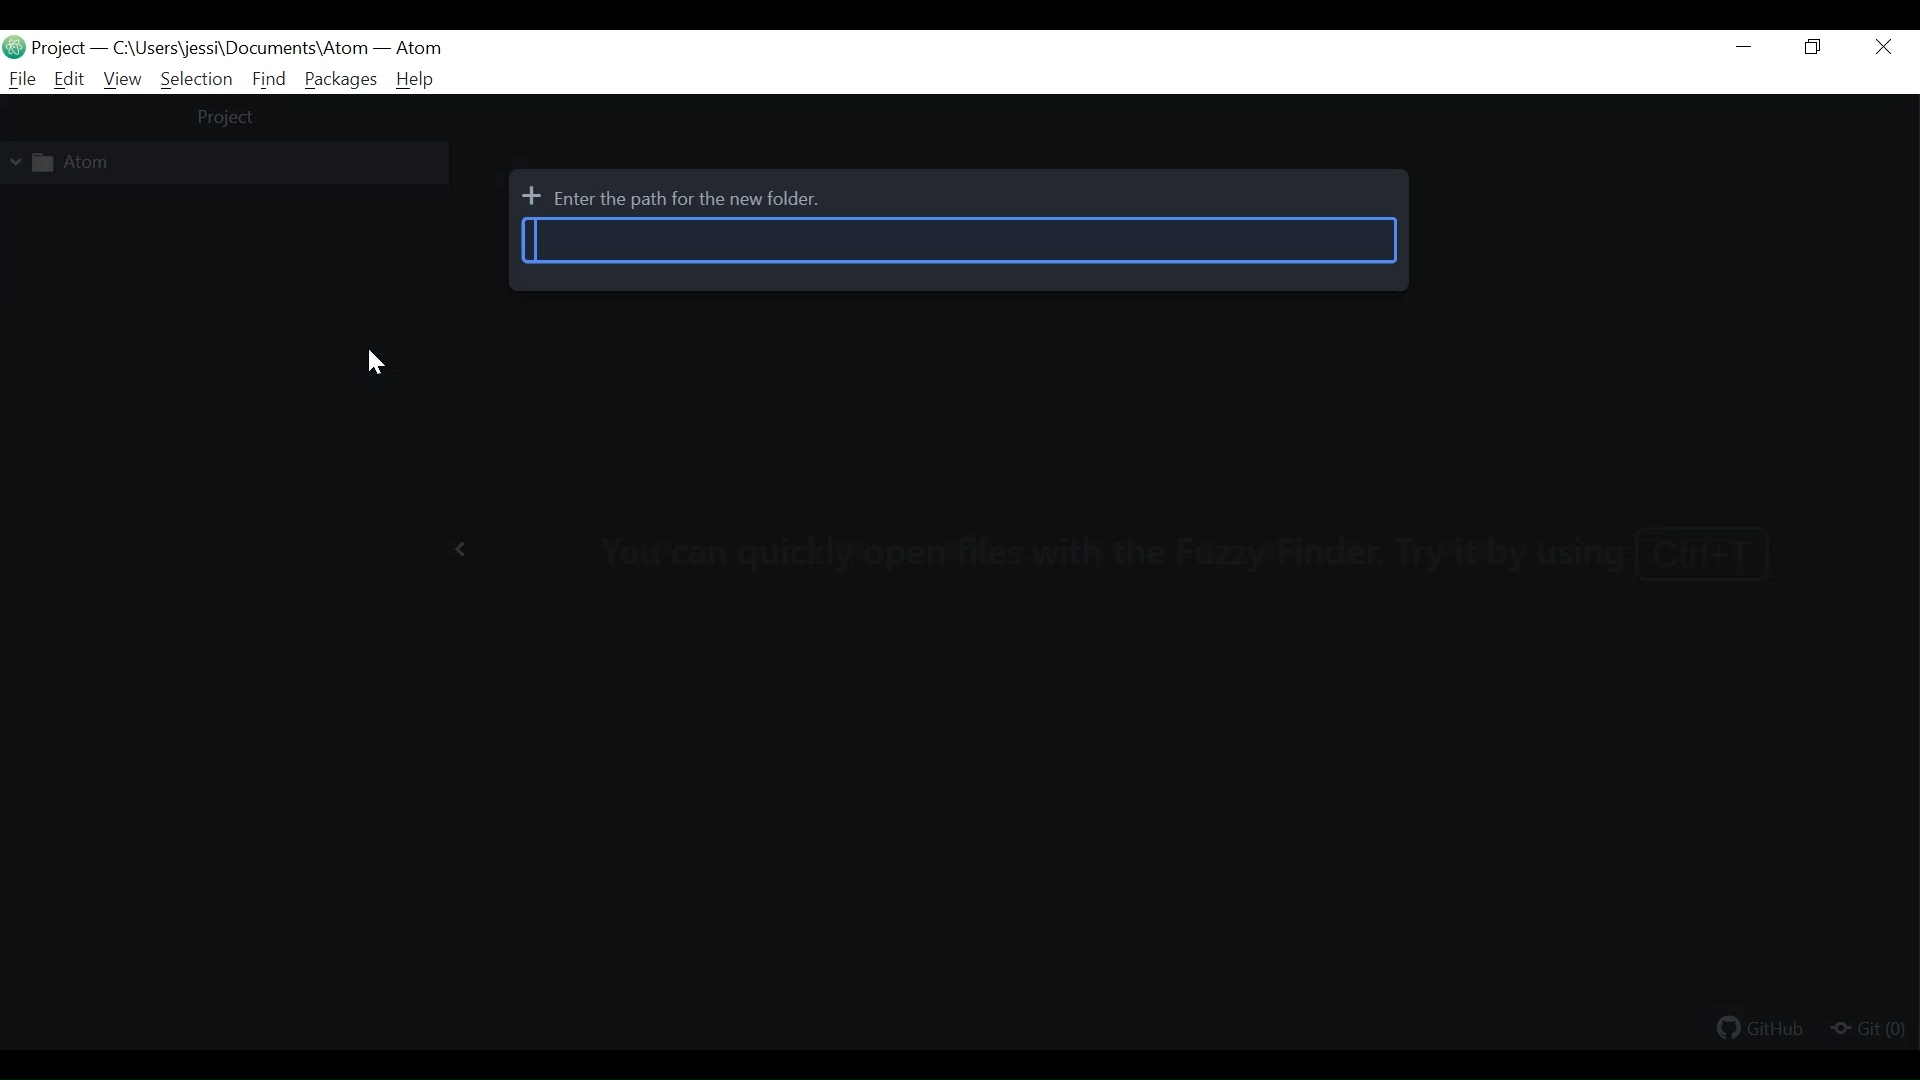 Image resolution: width=1920 pixels, height=1080 pixels. I want to click on Atom, so click(418, 49).